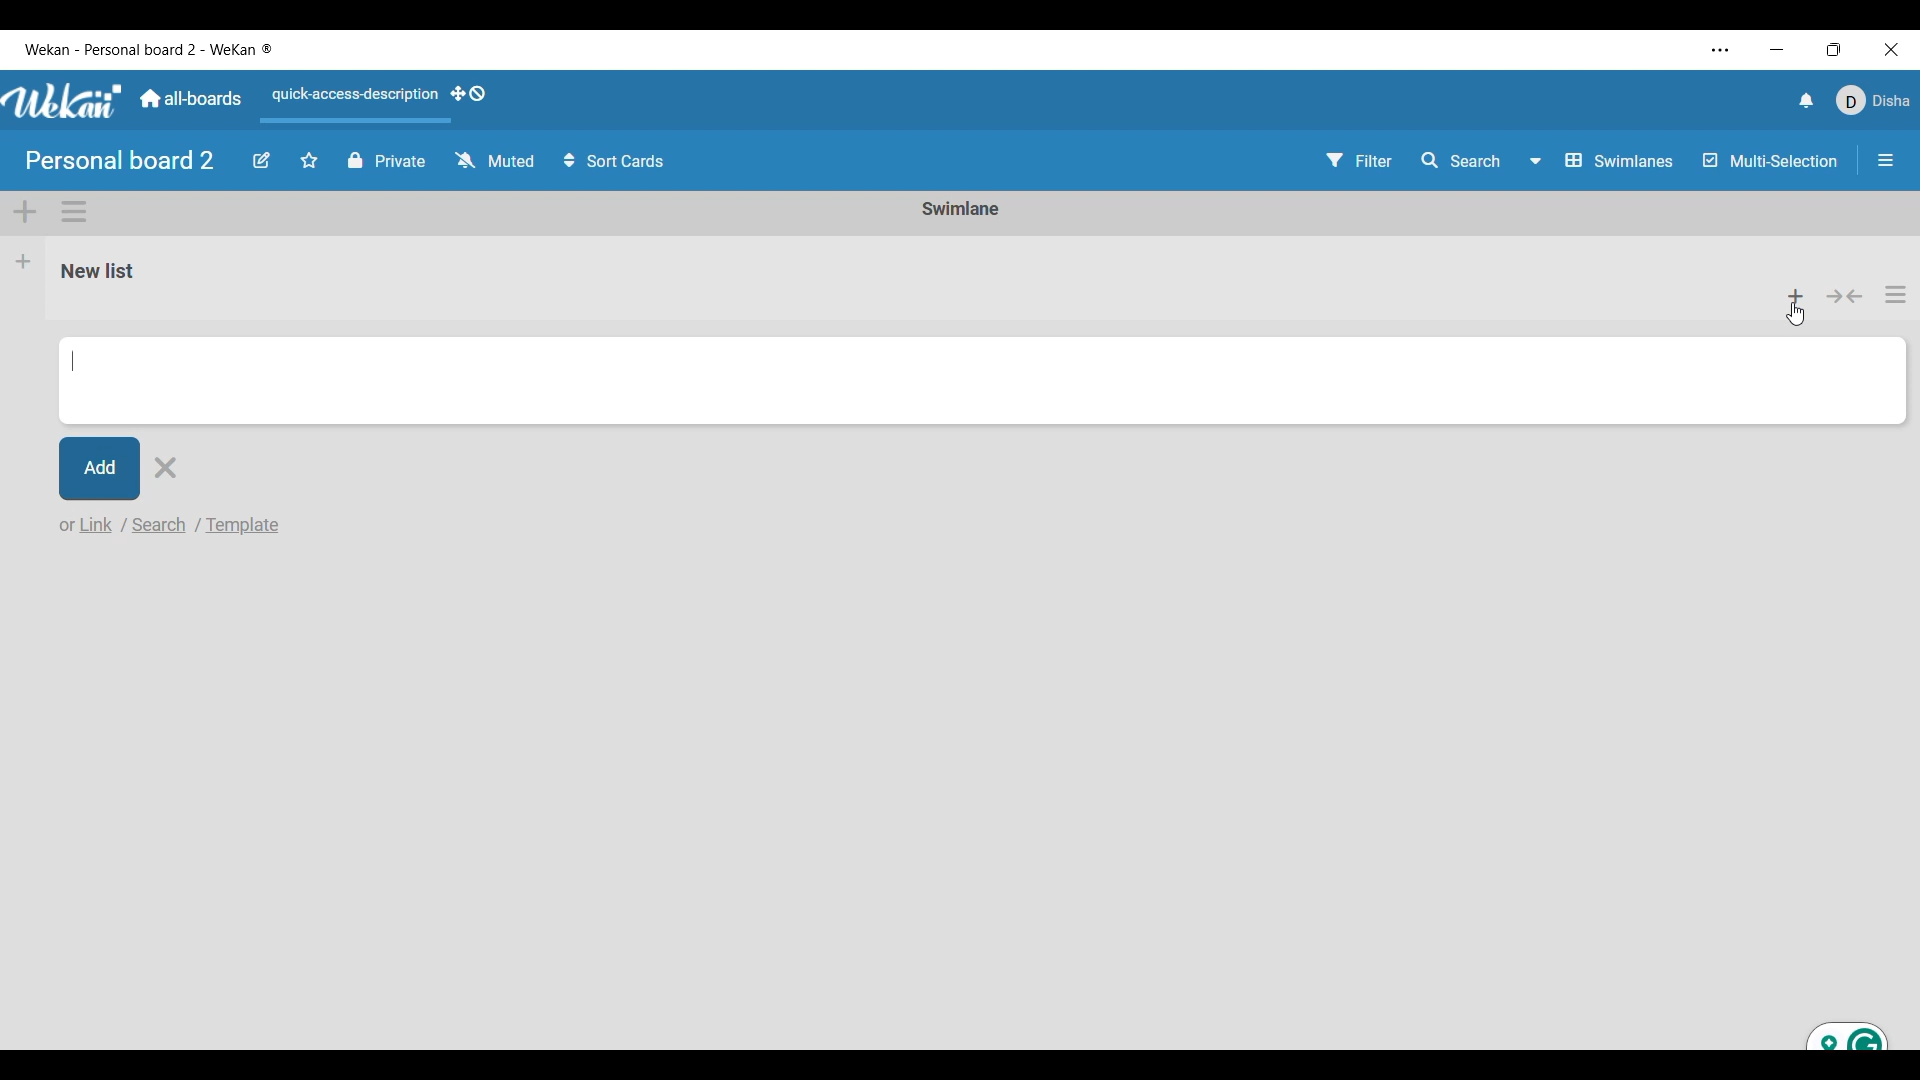  Describe the element at coordinates (100, 469) in the screenshot. I see `Add inputs made` at that location.